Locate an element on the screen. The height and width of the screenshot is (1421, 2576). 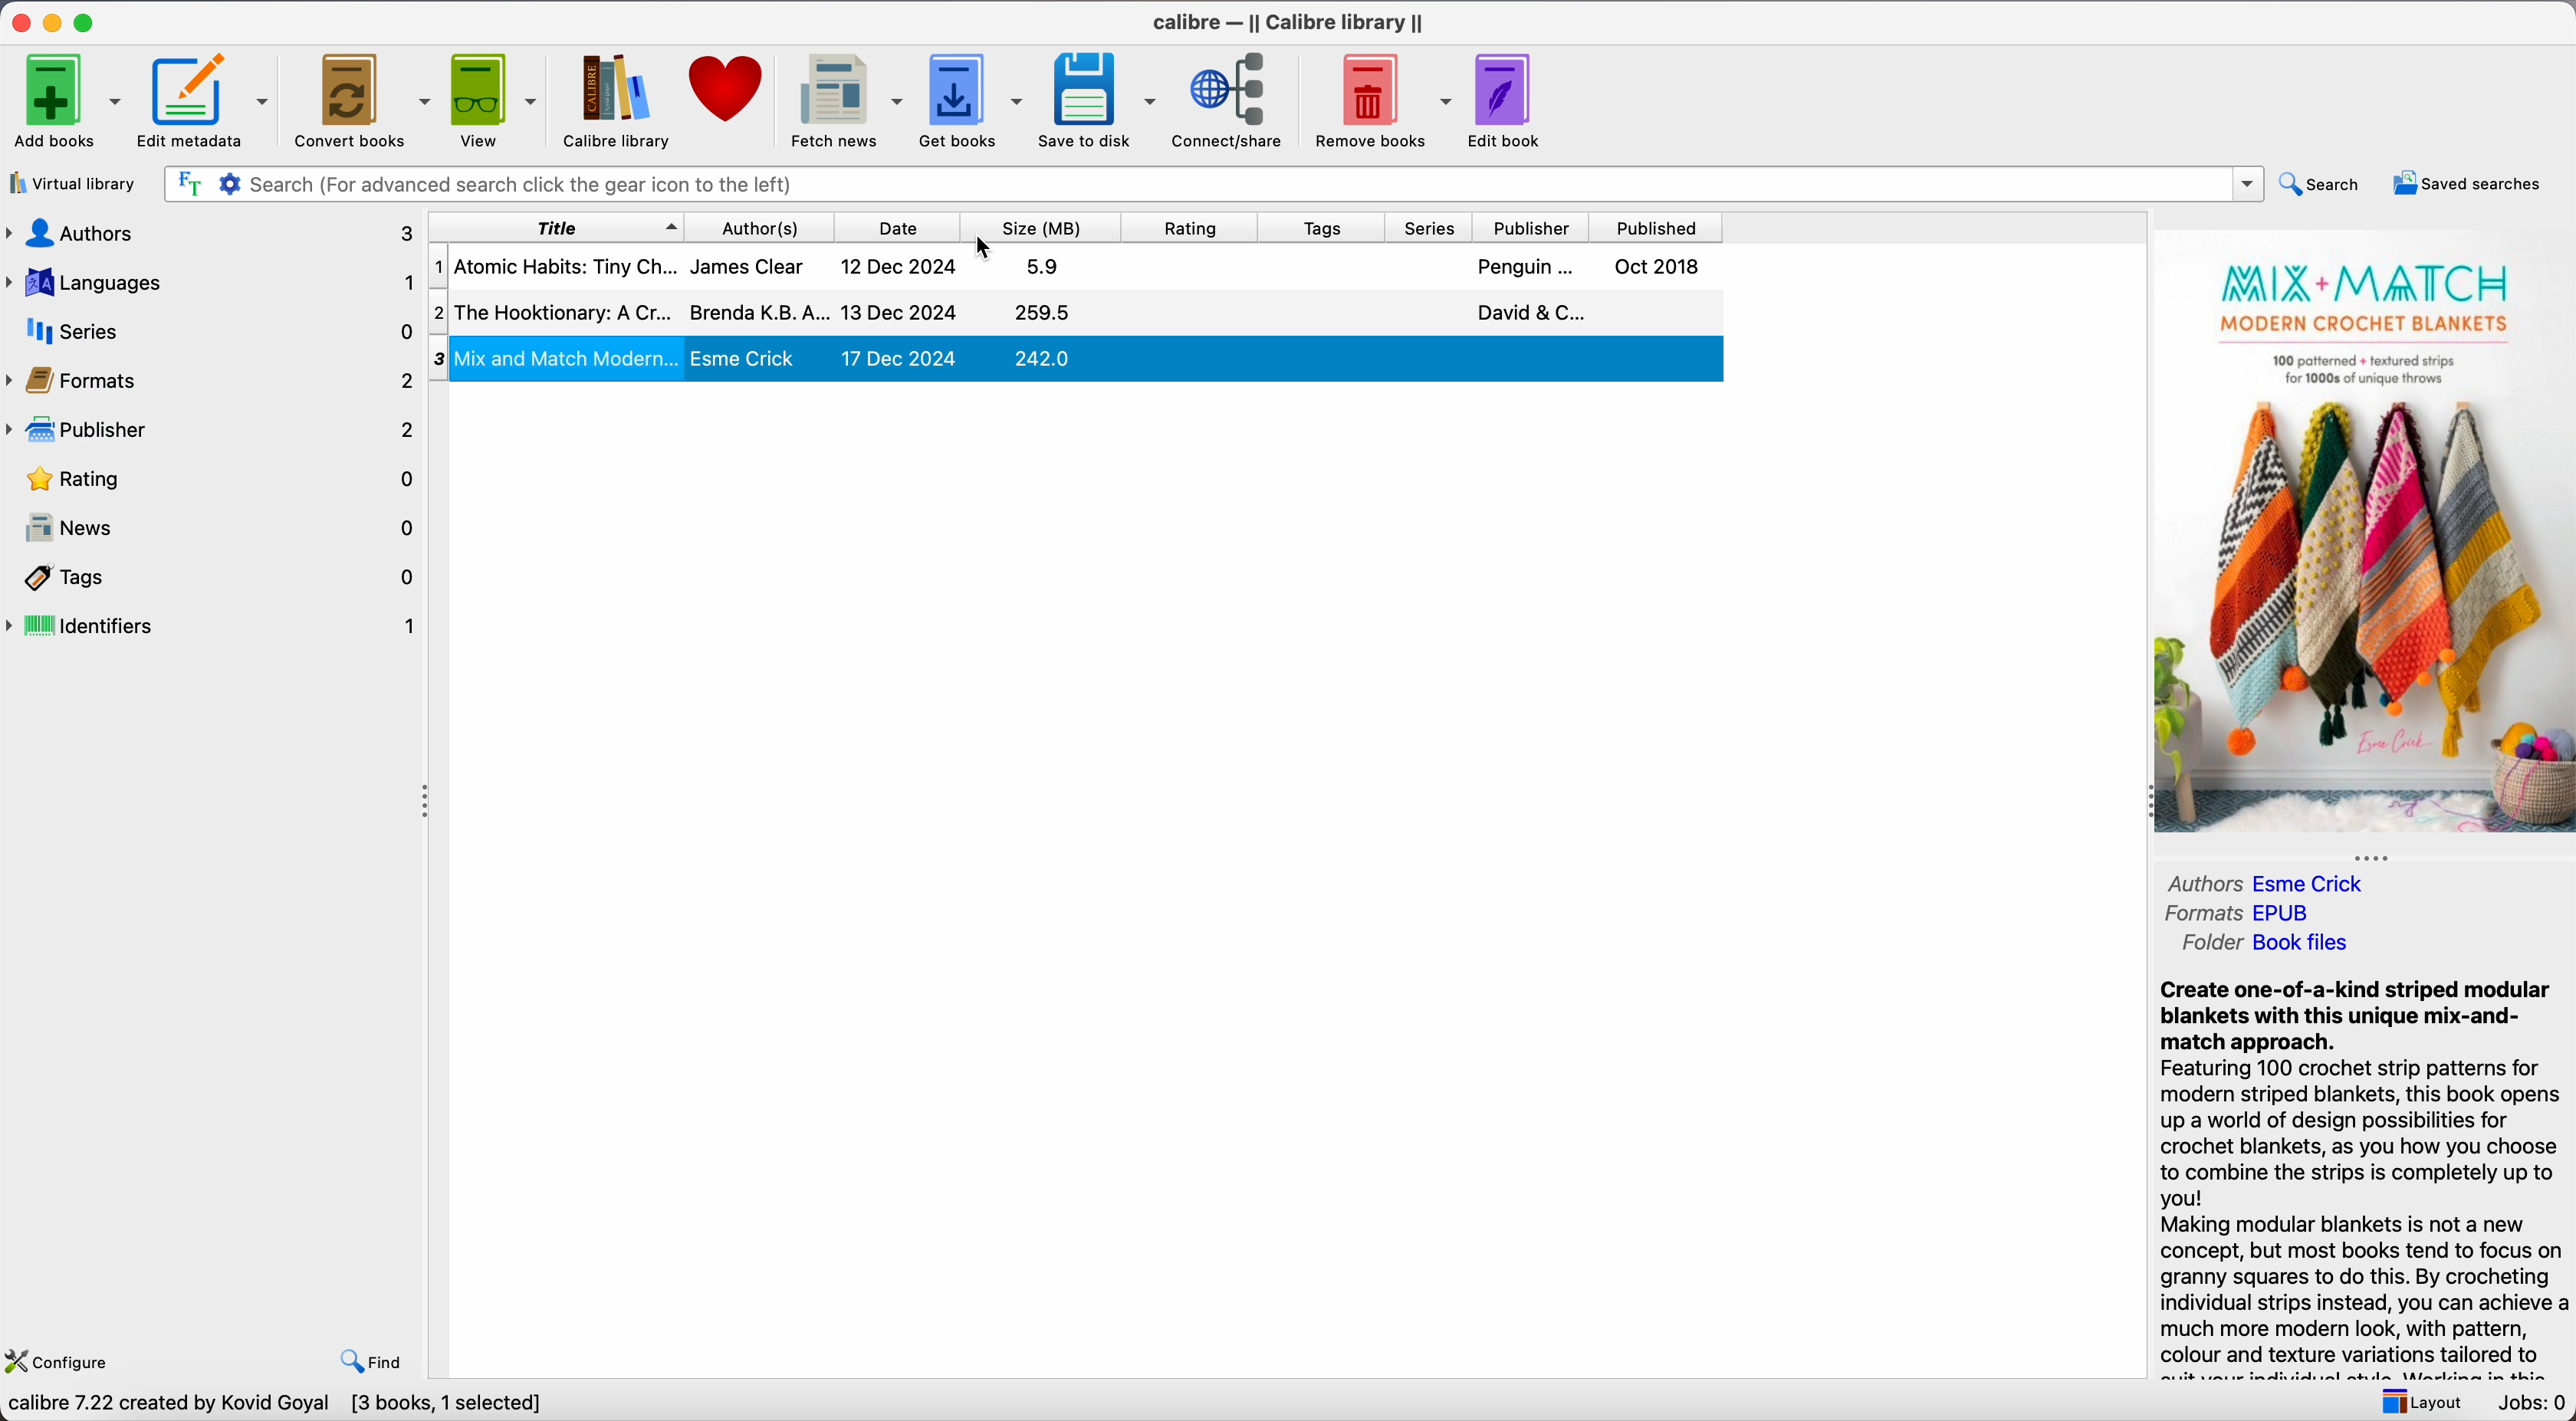
news is located at coordinates (222, 532).